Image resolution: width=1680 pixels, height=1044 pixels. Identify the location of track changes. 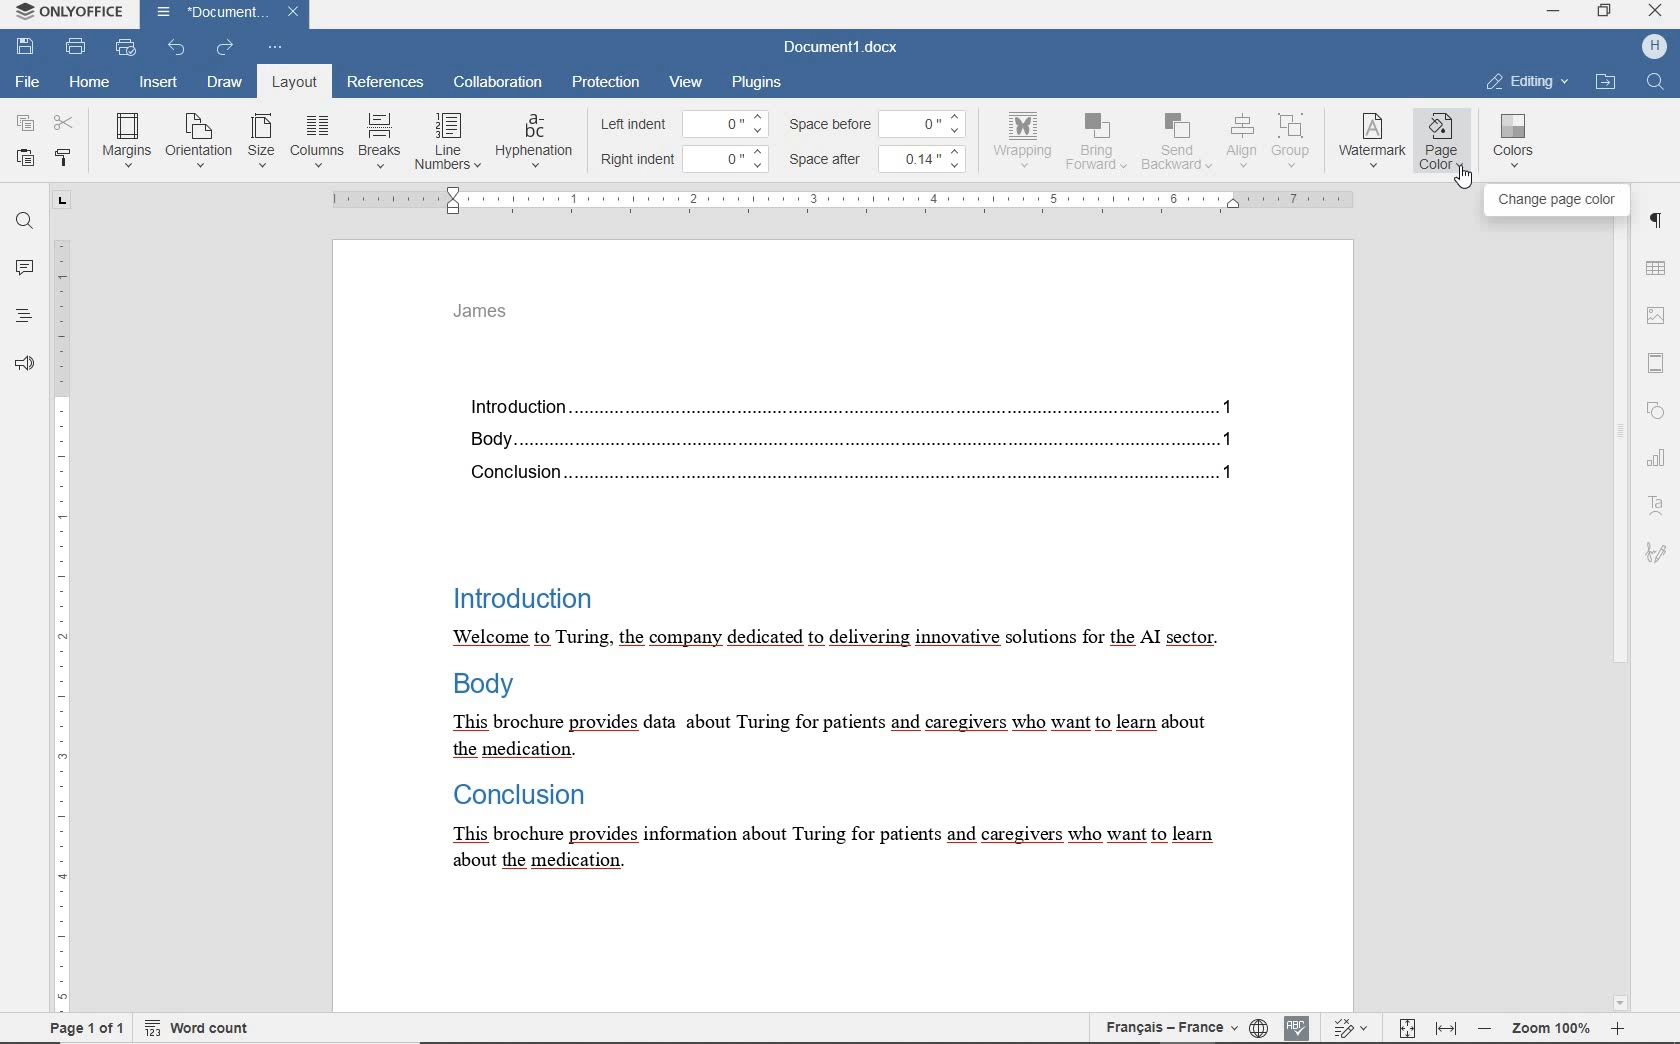
(1353, 1024).